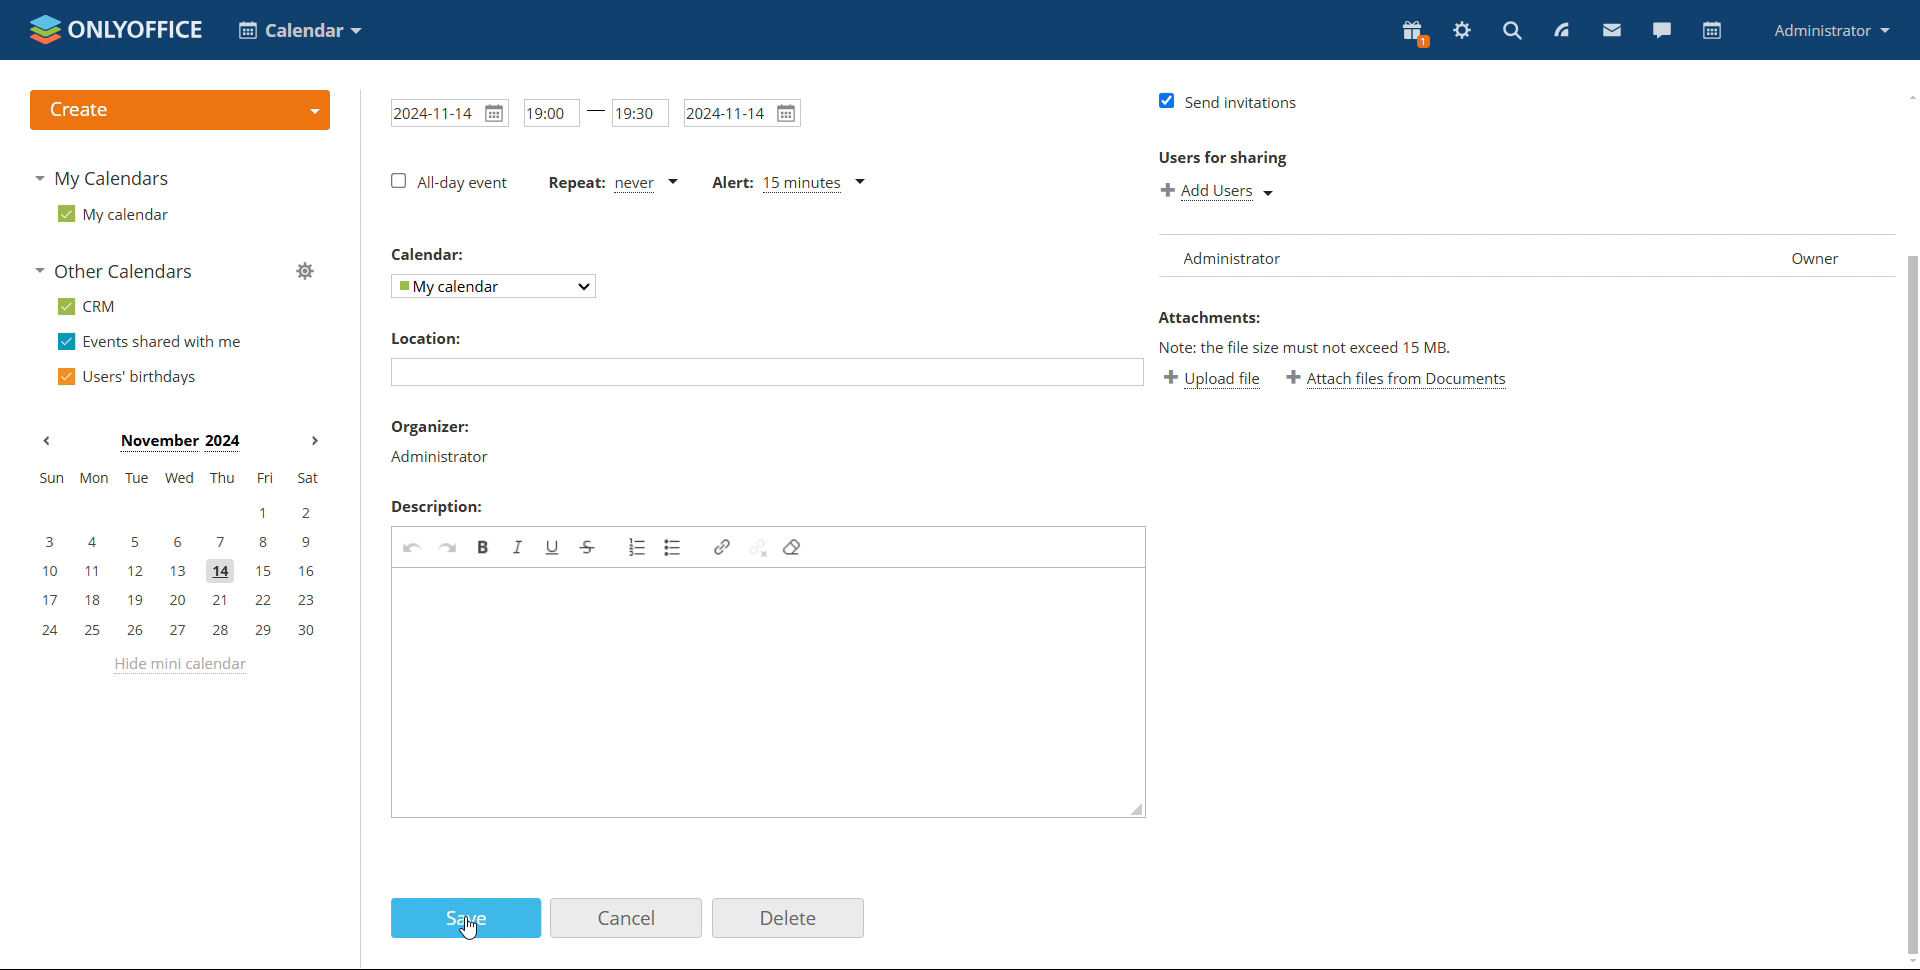 This screenshot has height=970, width=1920. Describe the element at coordinates (1463, 30) in the screenshot. I see `settings` at that location.